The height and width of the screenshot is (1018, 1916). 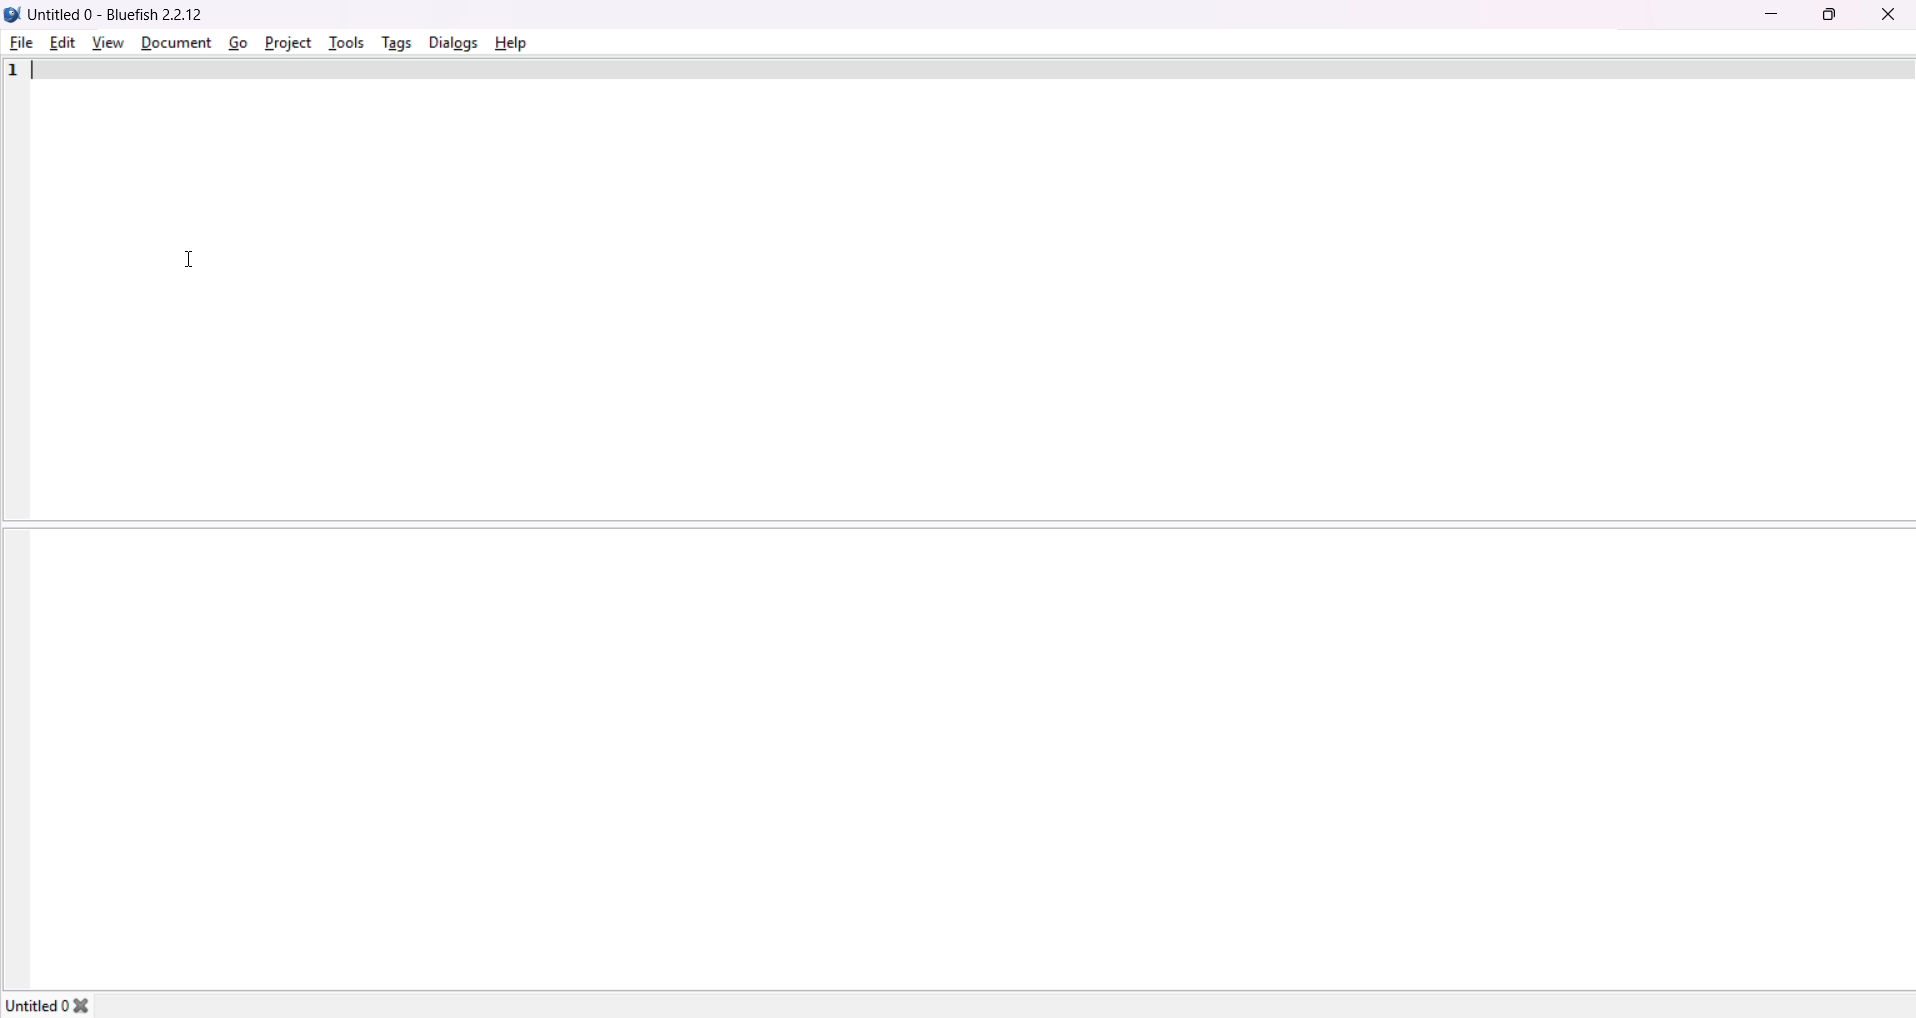 What do you see at coordinates (22, 43) in the screenshot?
I see `file` at bounding box center [22, 43].